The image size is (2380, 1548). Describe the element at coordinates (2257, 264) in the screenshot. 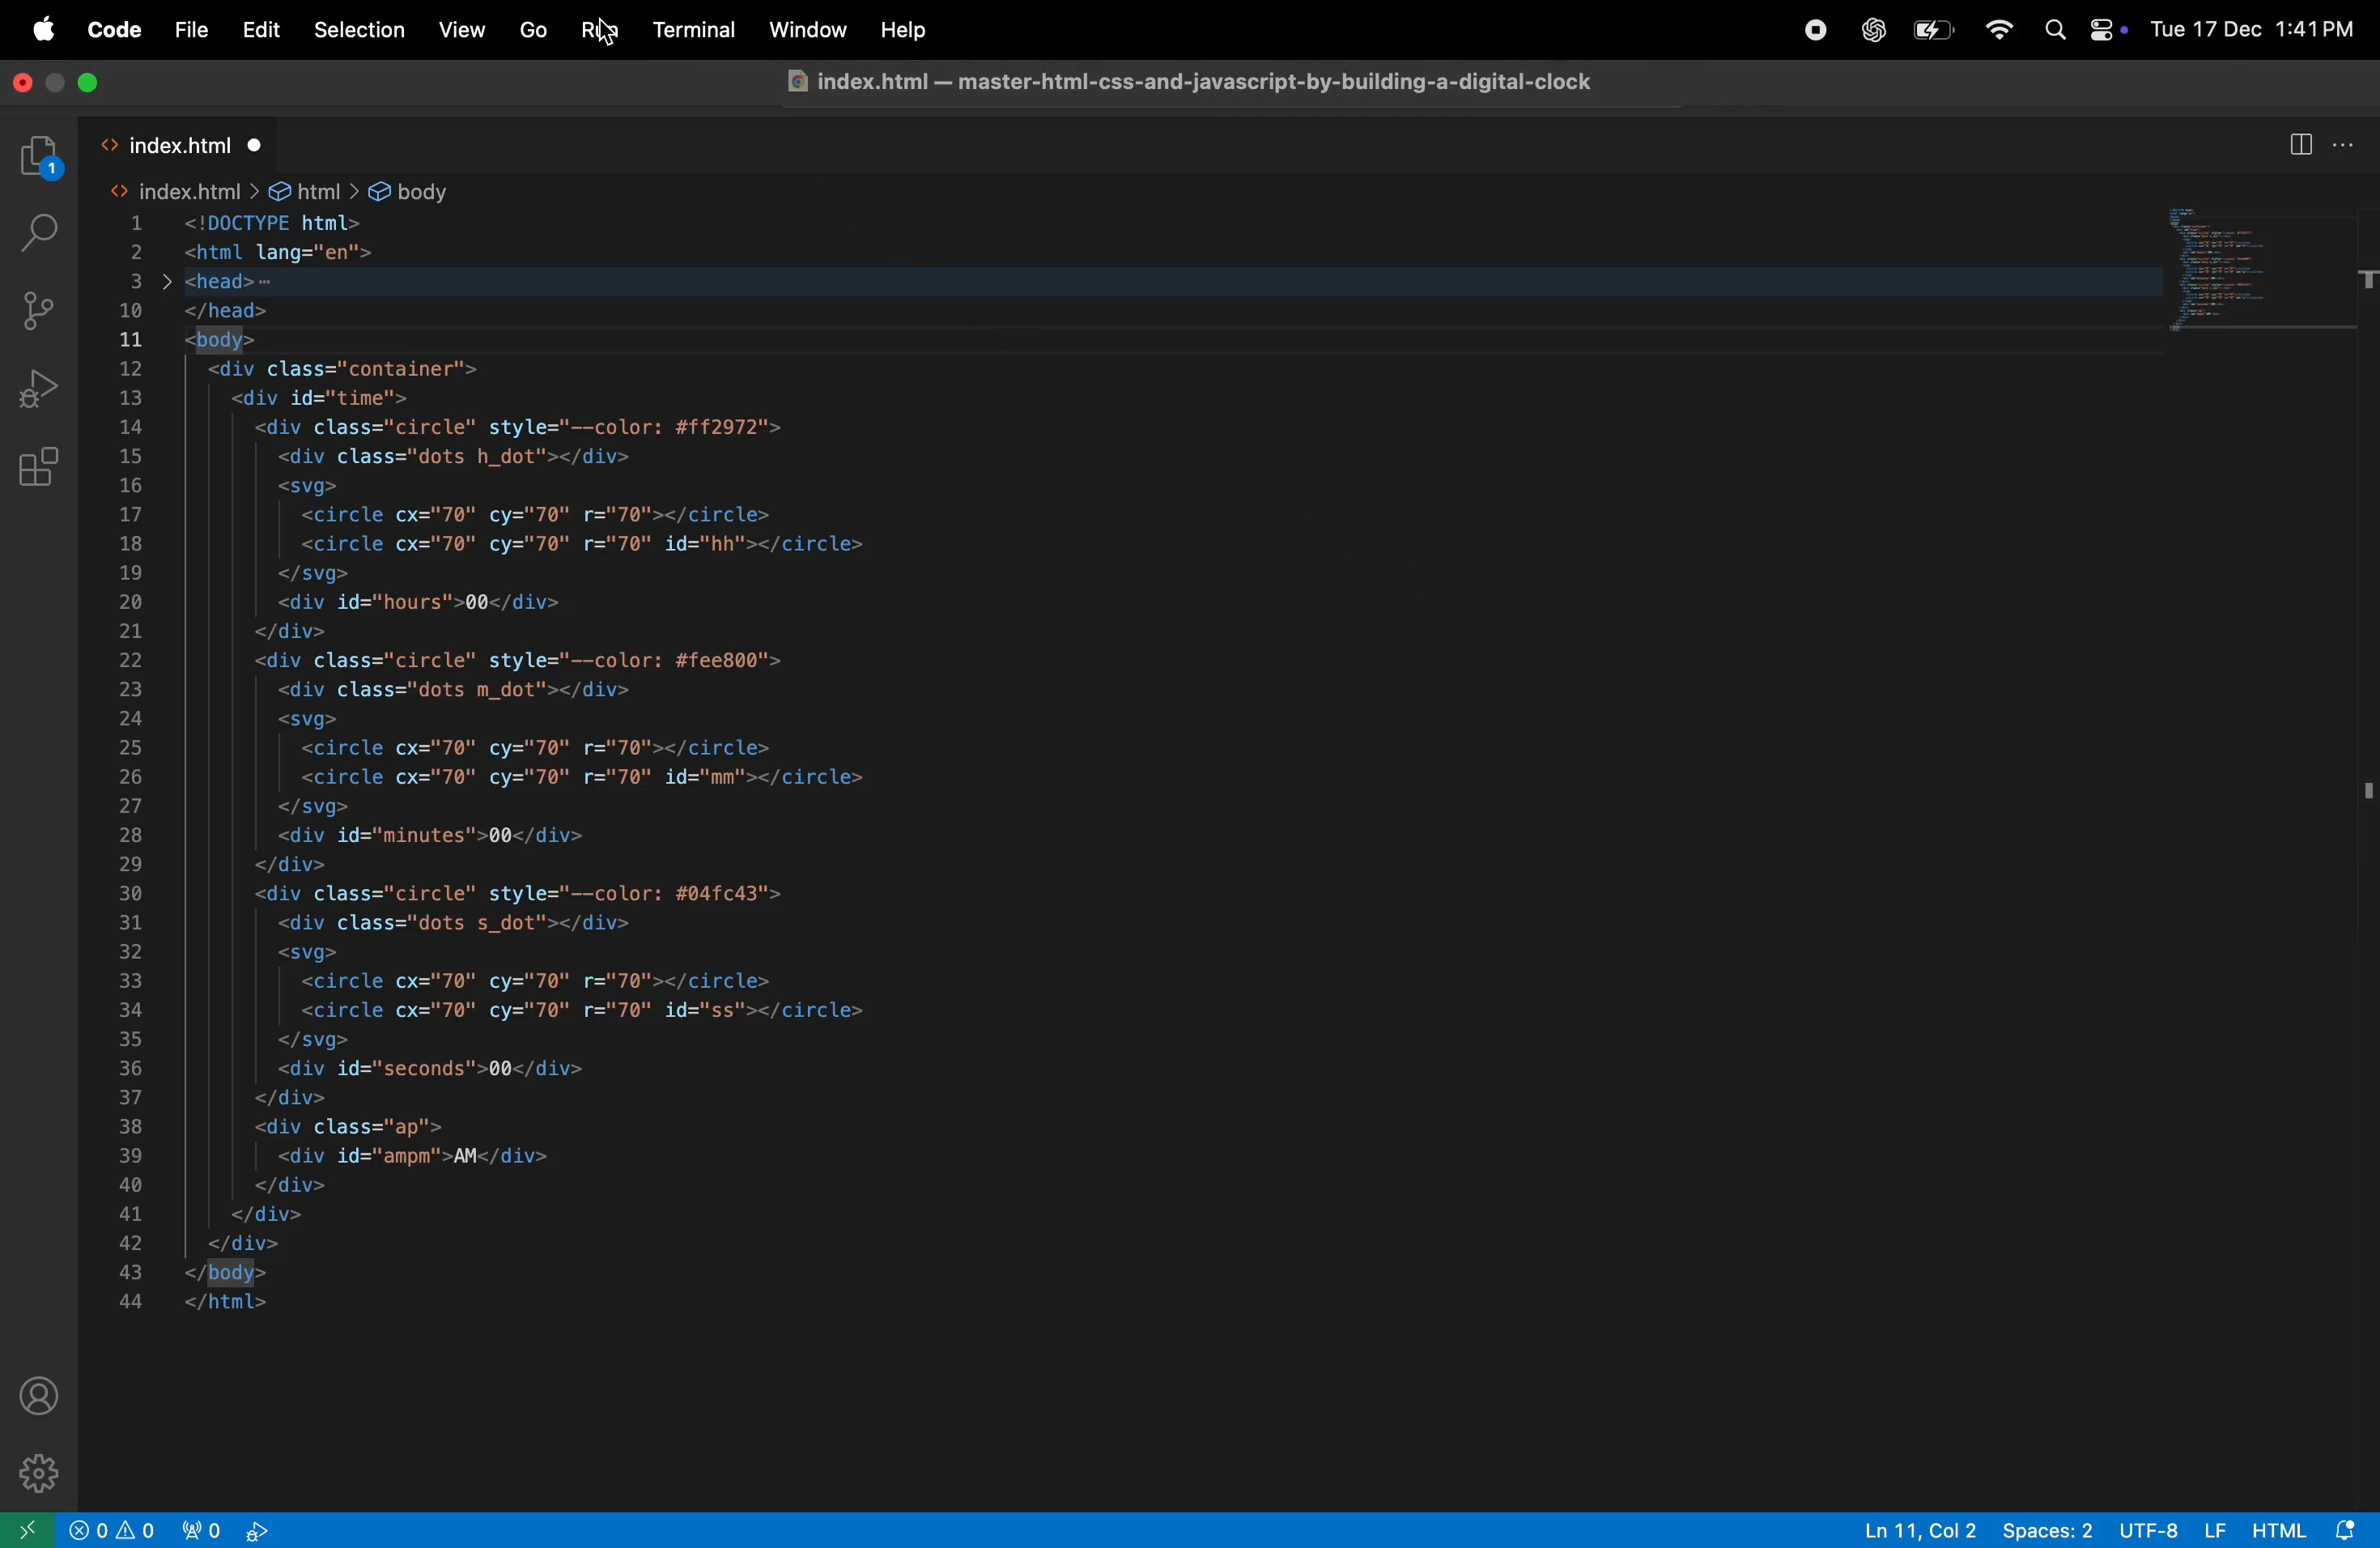

I see `code block` at that location.